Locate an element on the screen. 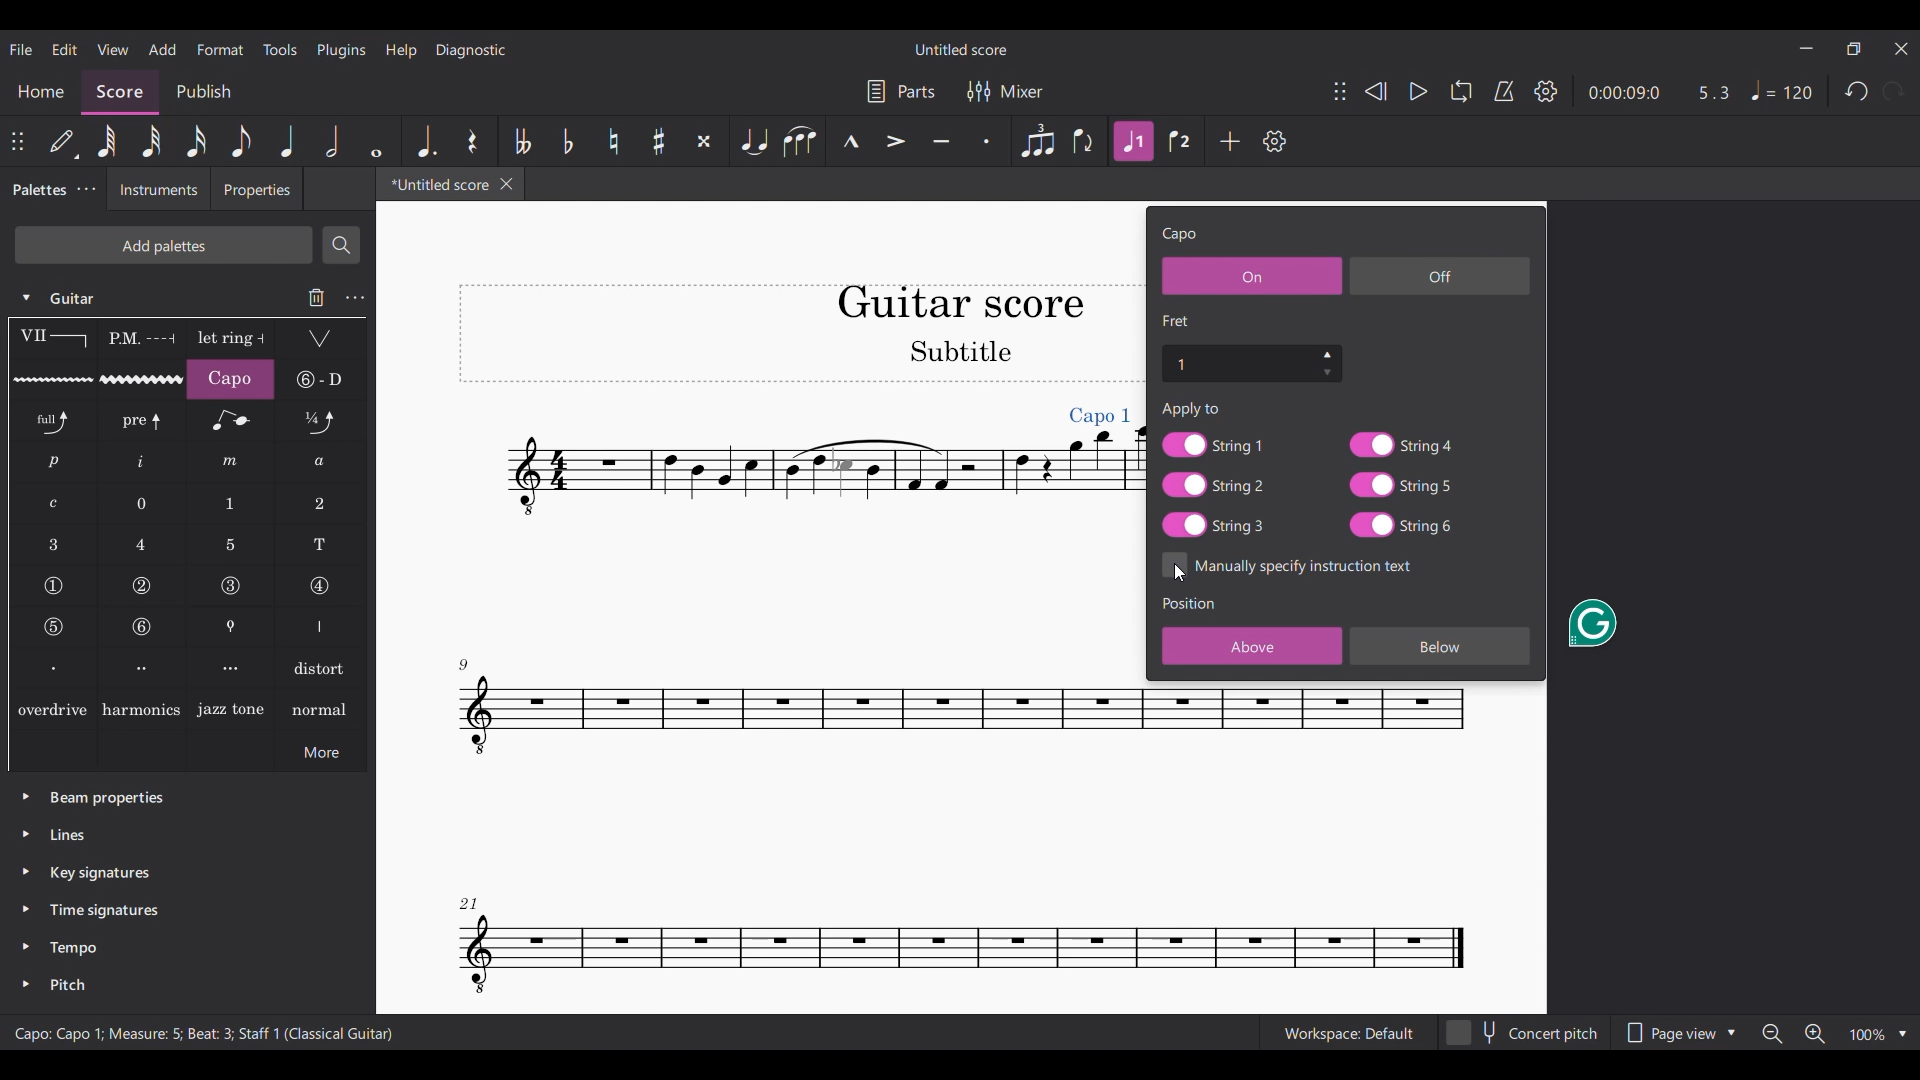  Format menu is located at coordinates (220, 49).